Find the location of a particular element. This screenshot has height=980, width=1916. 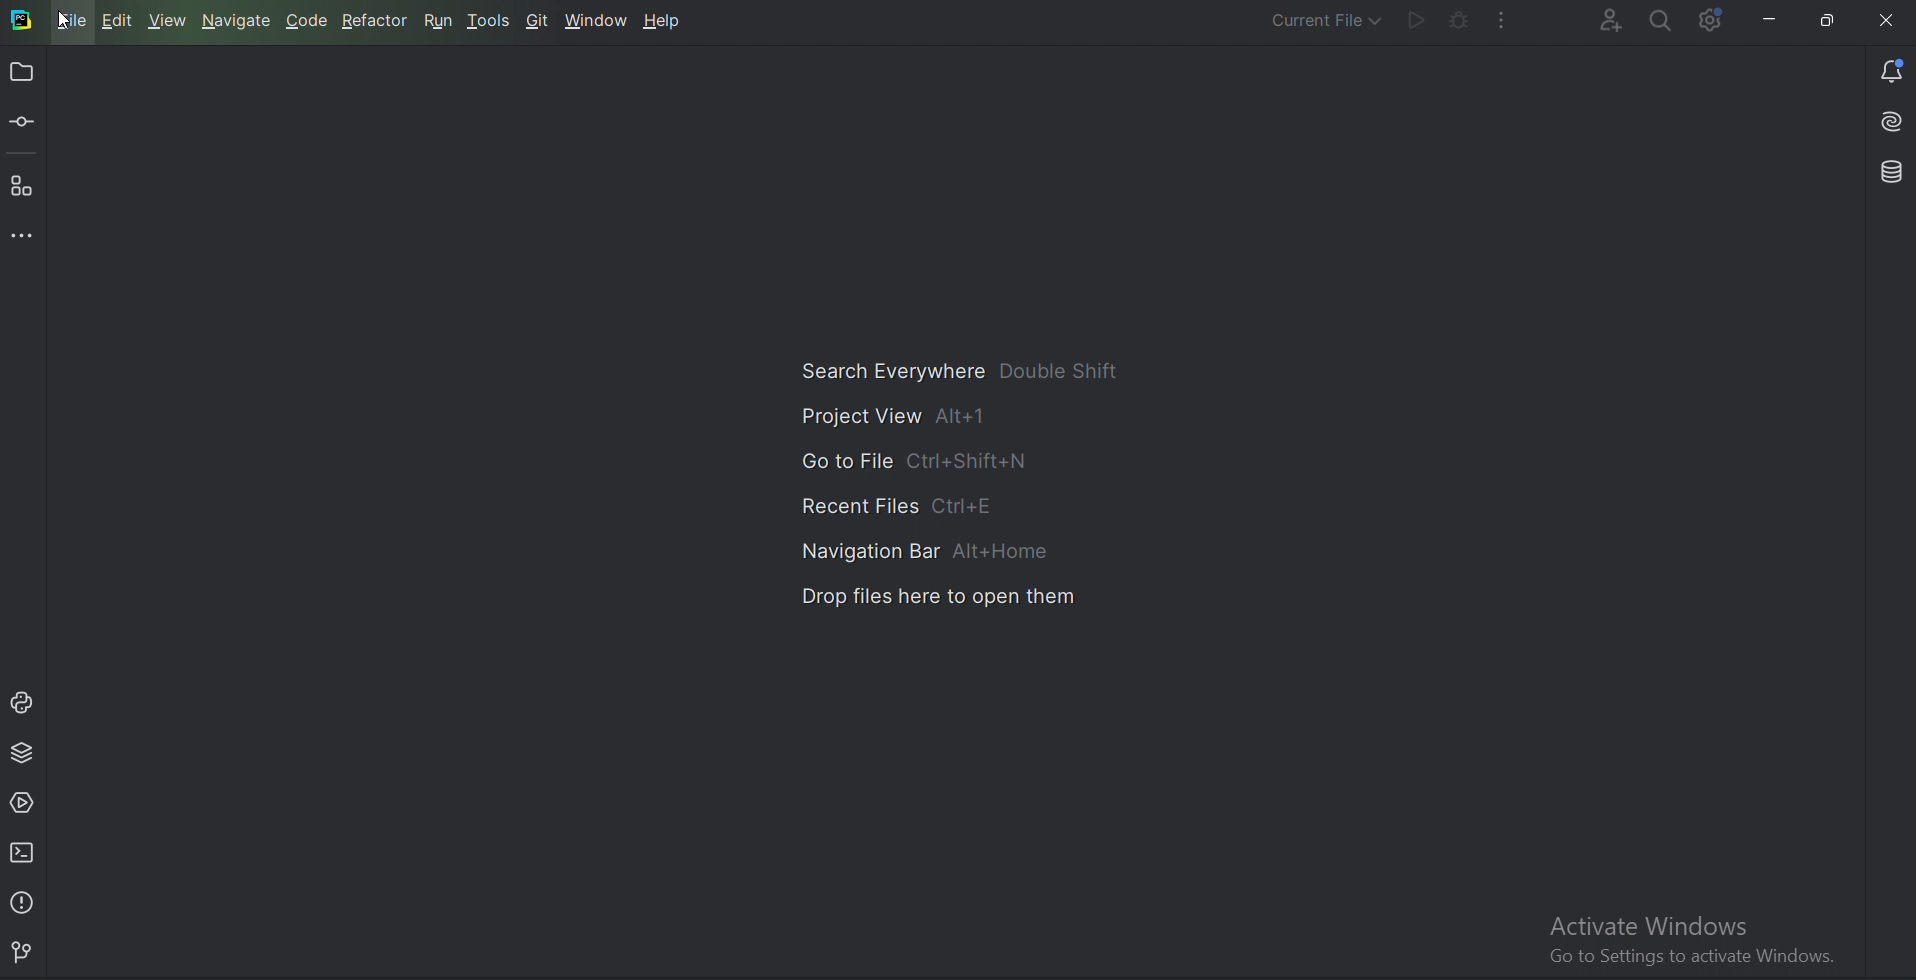

Refactor is located at coordinates (379, 20).